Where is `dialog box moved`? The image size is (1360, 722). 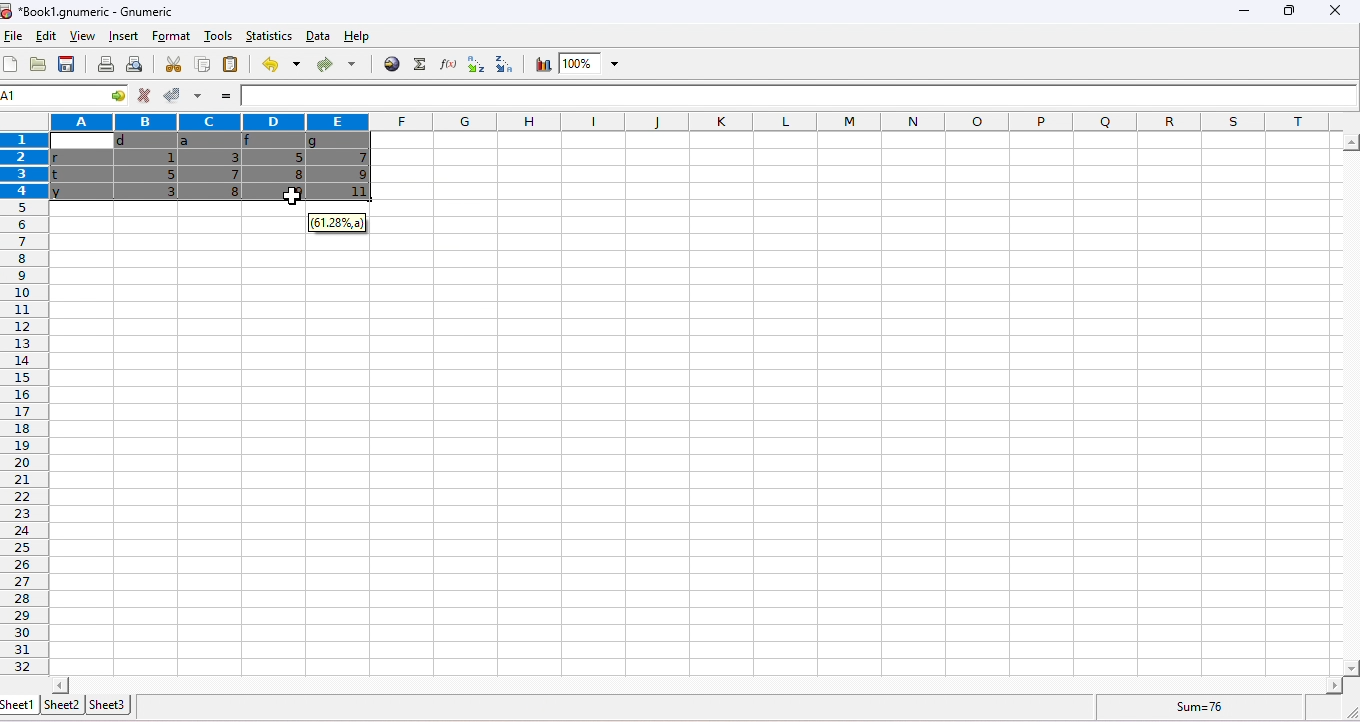 dialog box moved is located at coordinates (340, 222).